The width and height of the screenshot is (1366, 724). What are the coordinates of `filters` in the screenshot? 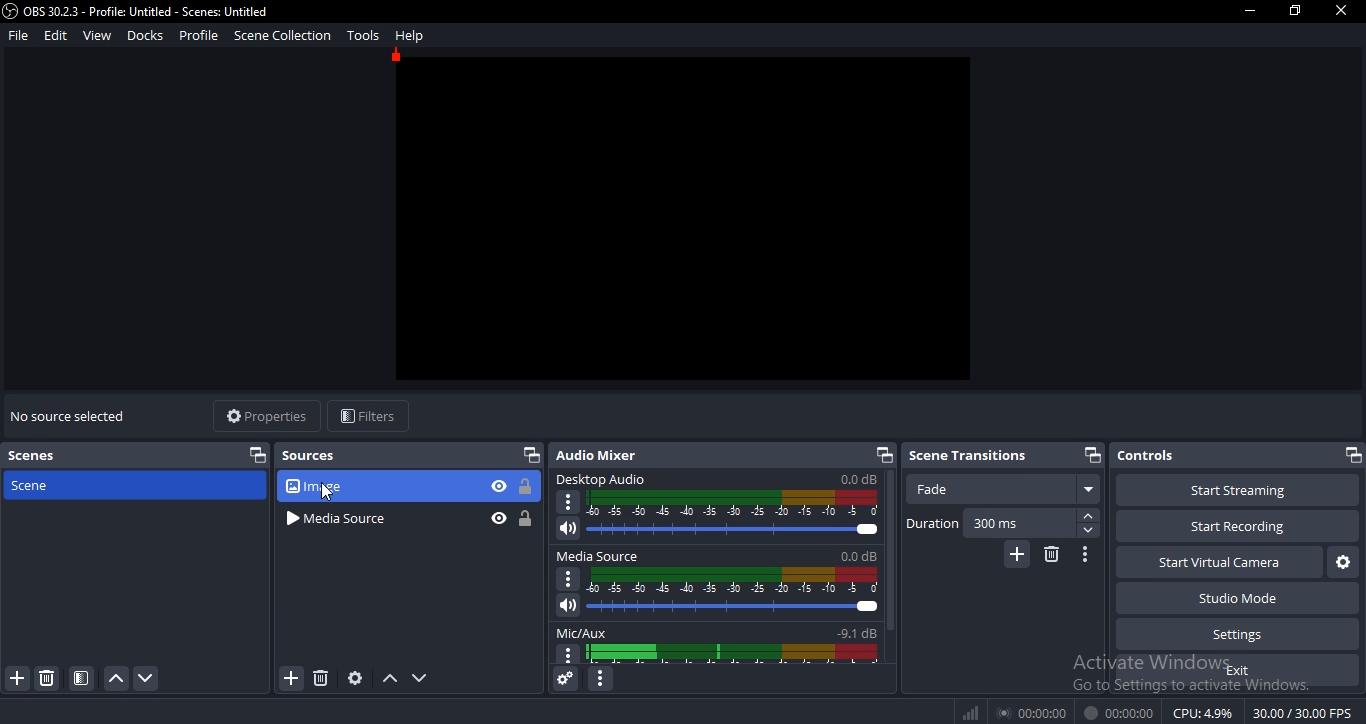 It's located at (371, 414).